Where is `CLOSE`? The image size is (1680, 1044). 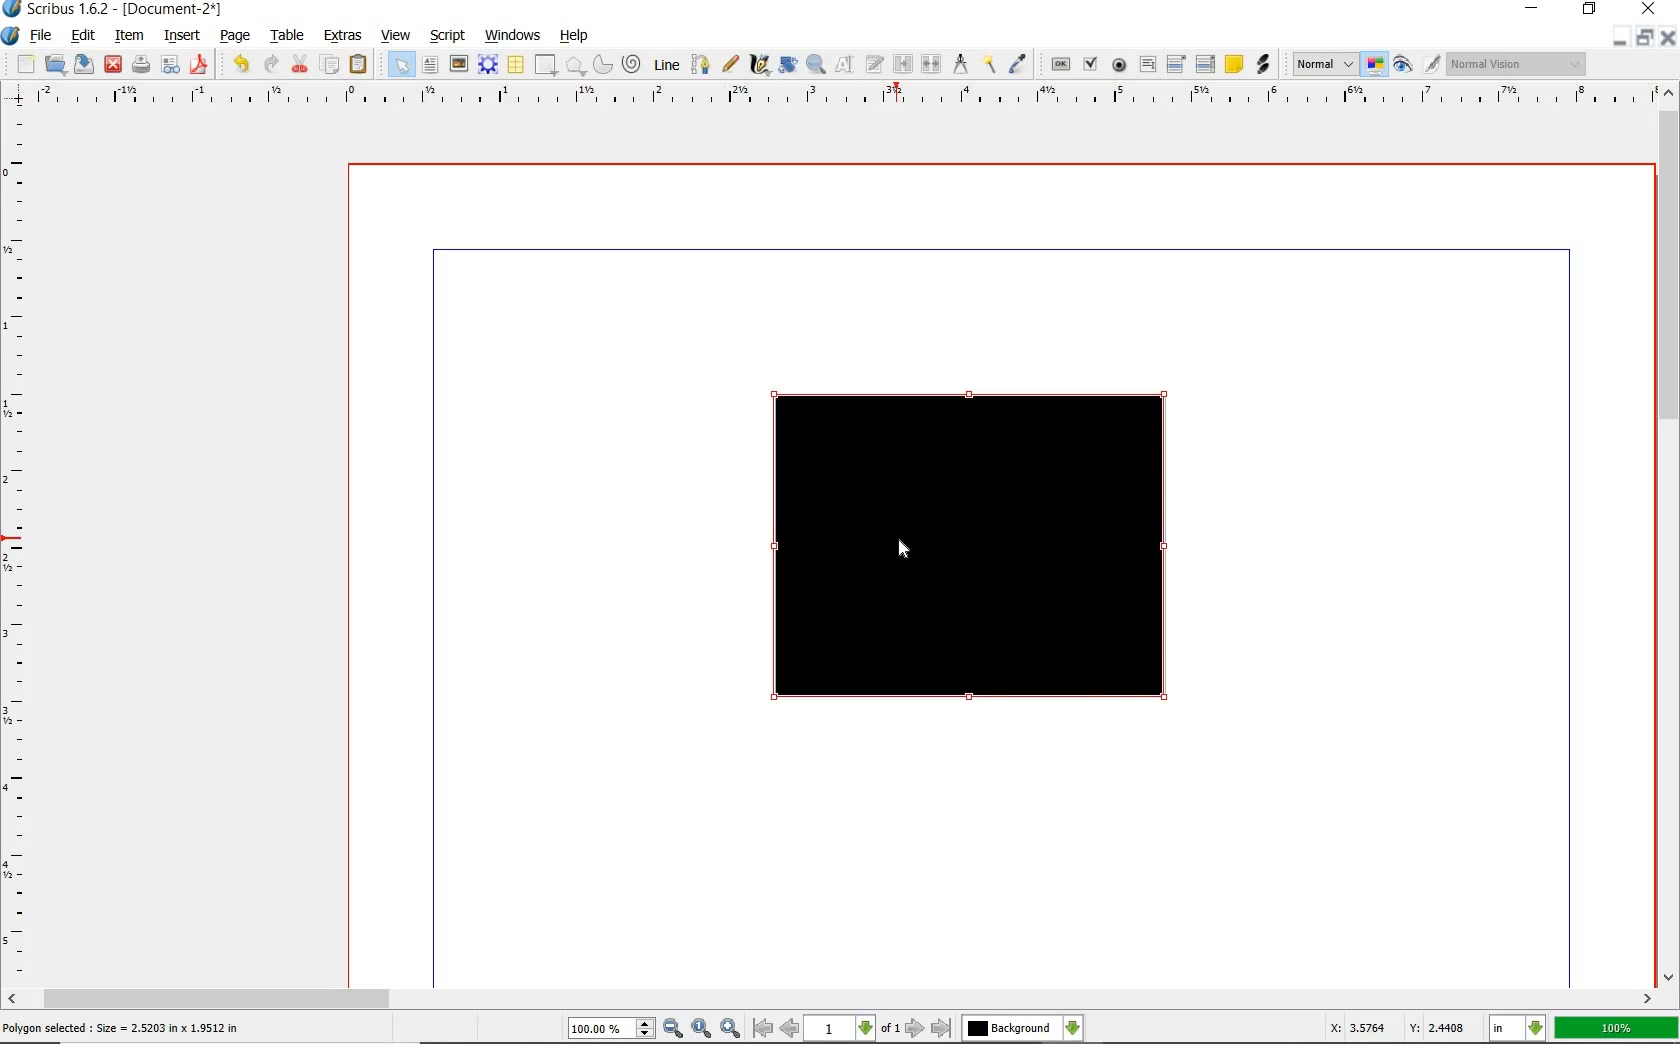 CLOSE is located at coordinates (1666, 40).